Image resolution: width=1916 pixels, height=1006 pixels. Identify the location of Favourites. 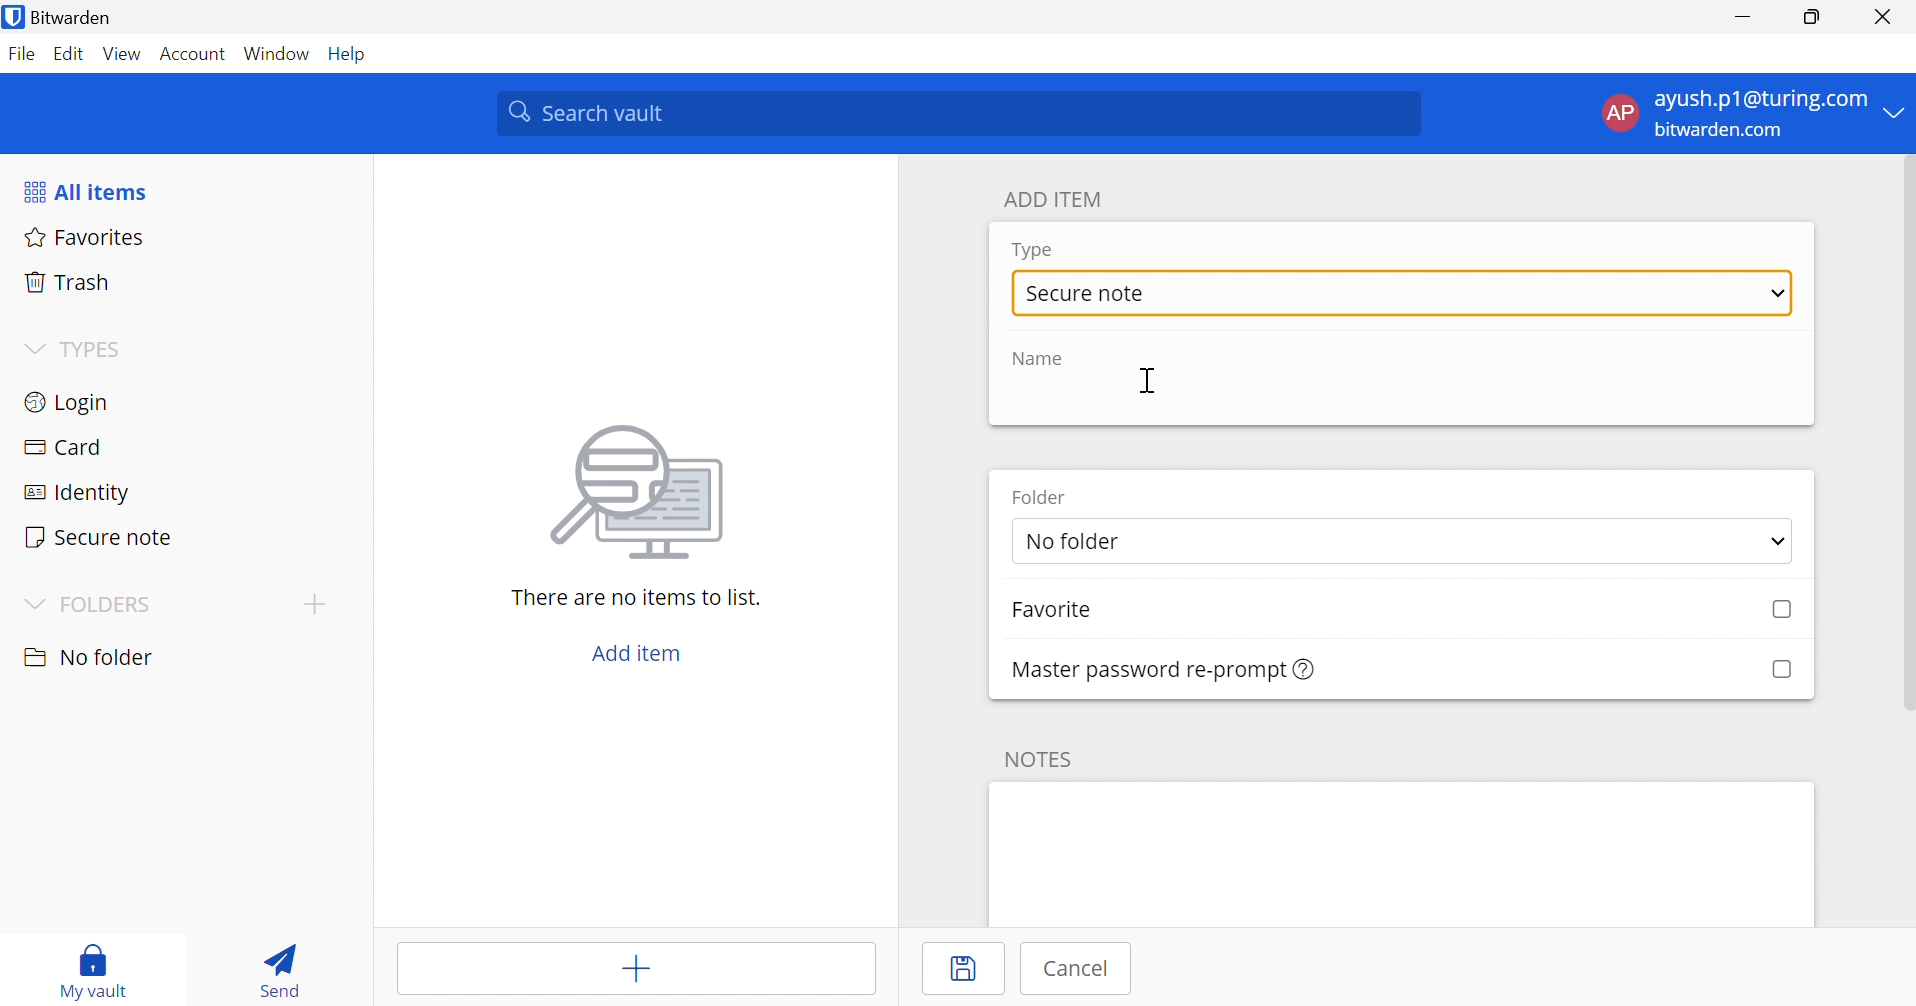
(87, 239).